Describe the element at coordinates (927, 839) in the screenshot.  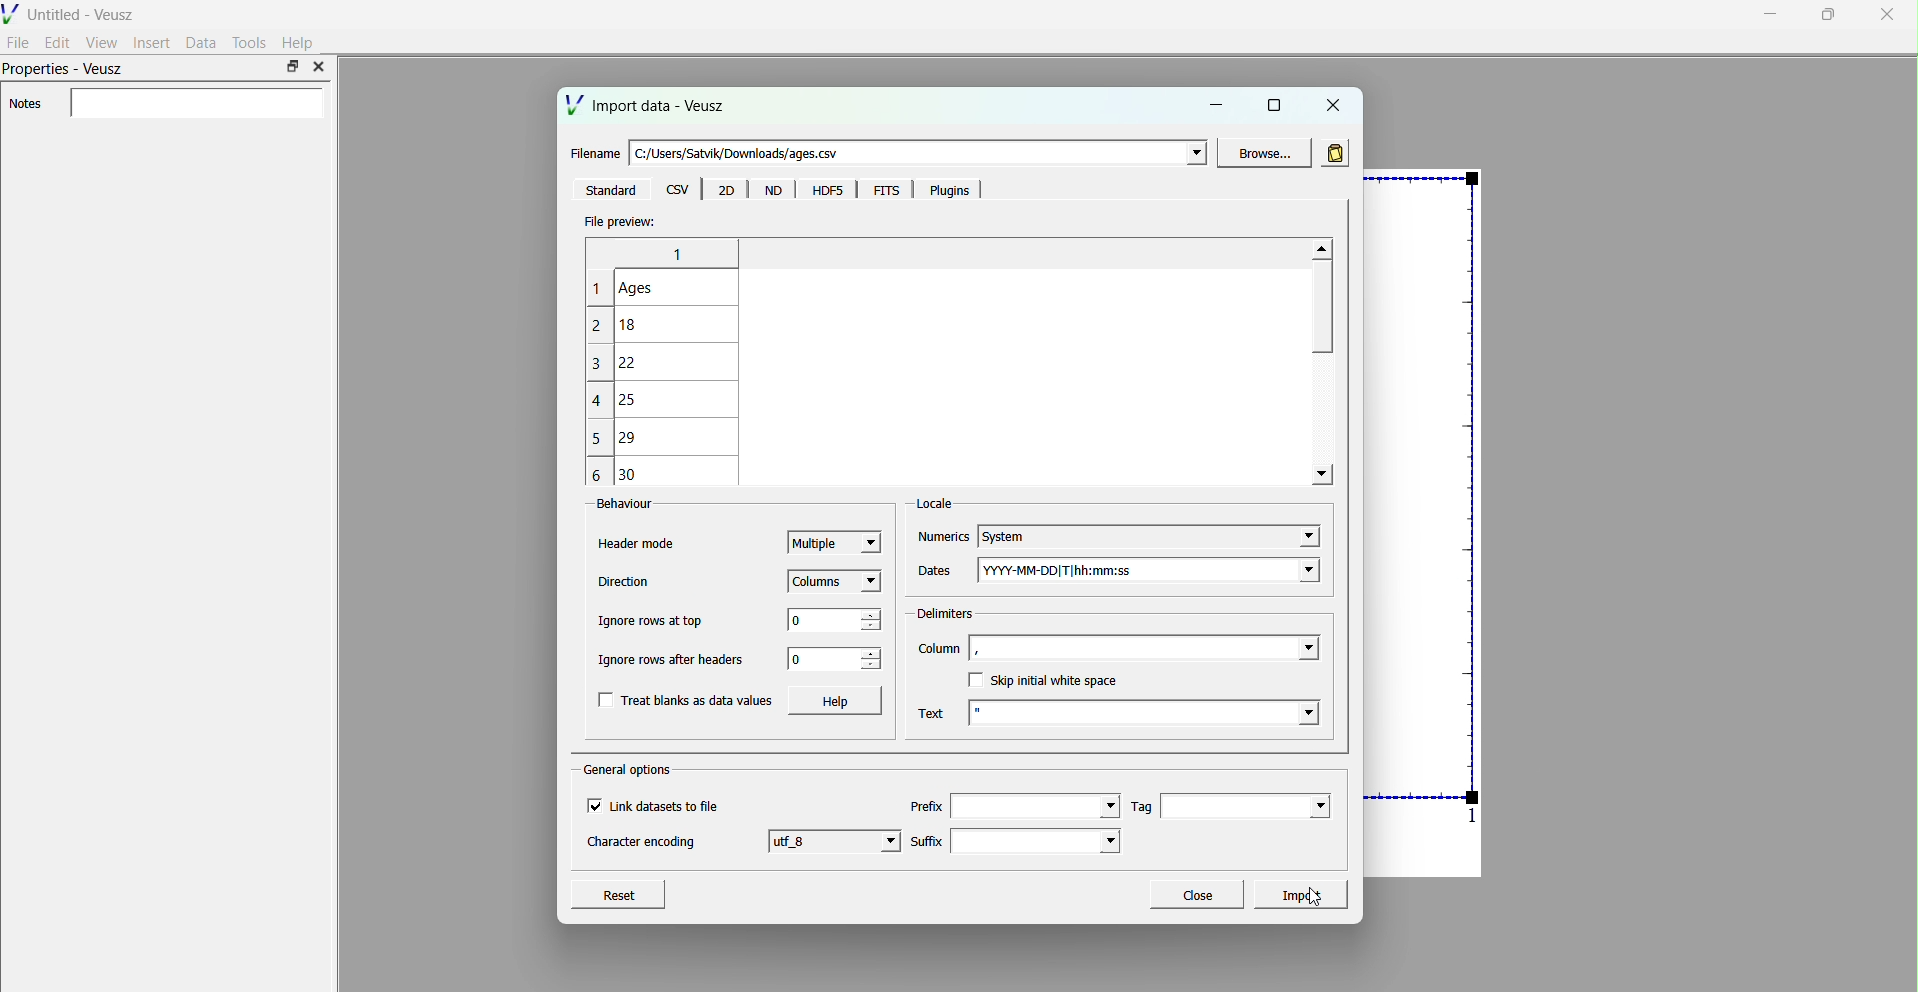
I see `Suffix` at that location.